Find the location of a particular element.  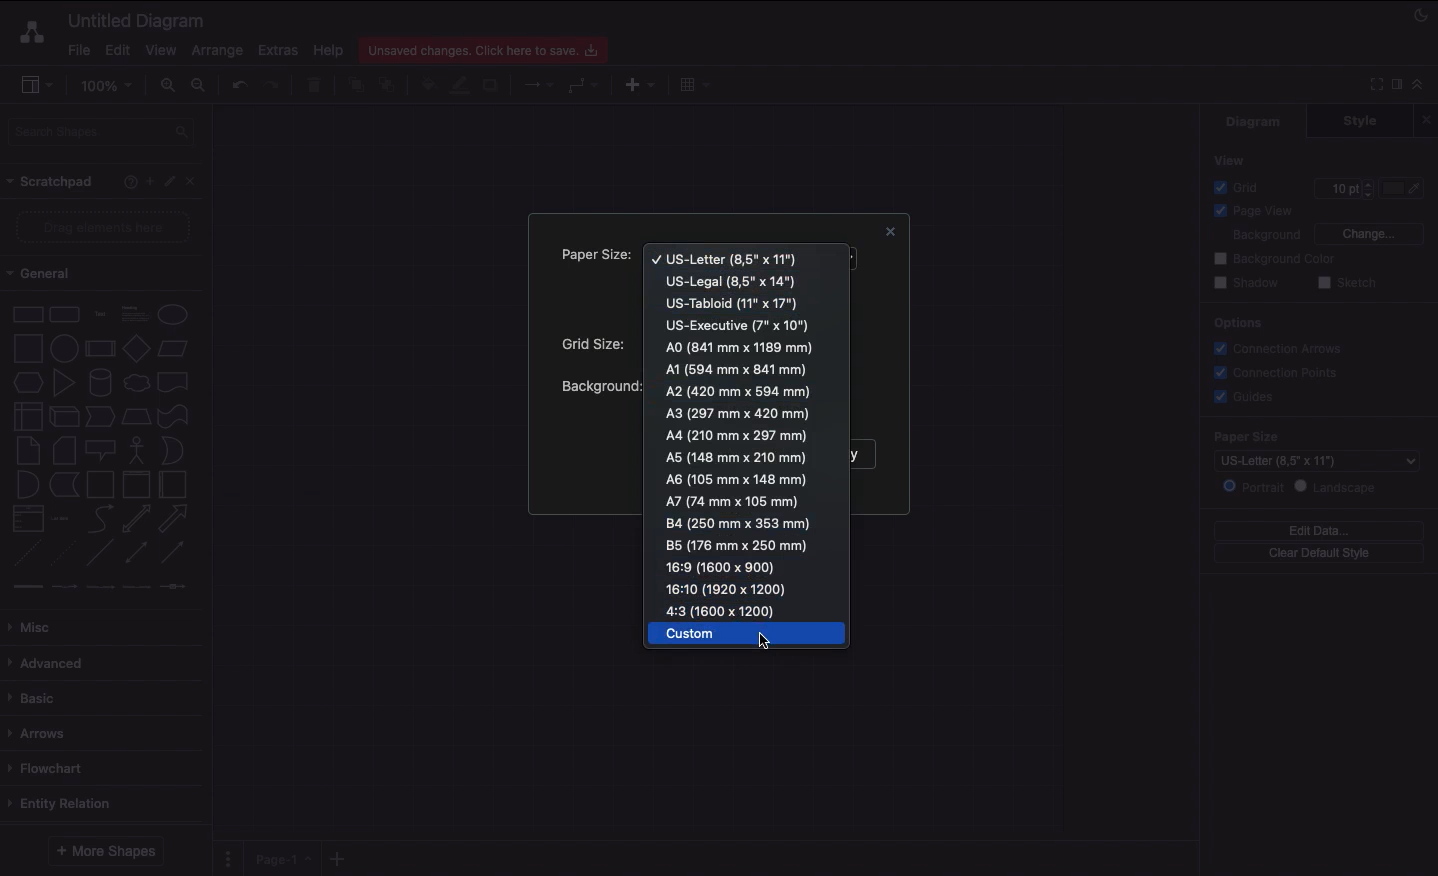

Actor is located at coordinates (137, 448).